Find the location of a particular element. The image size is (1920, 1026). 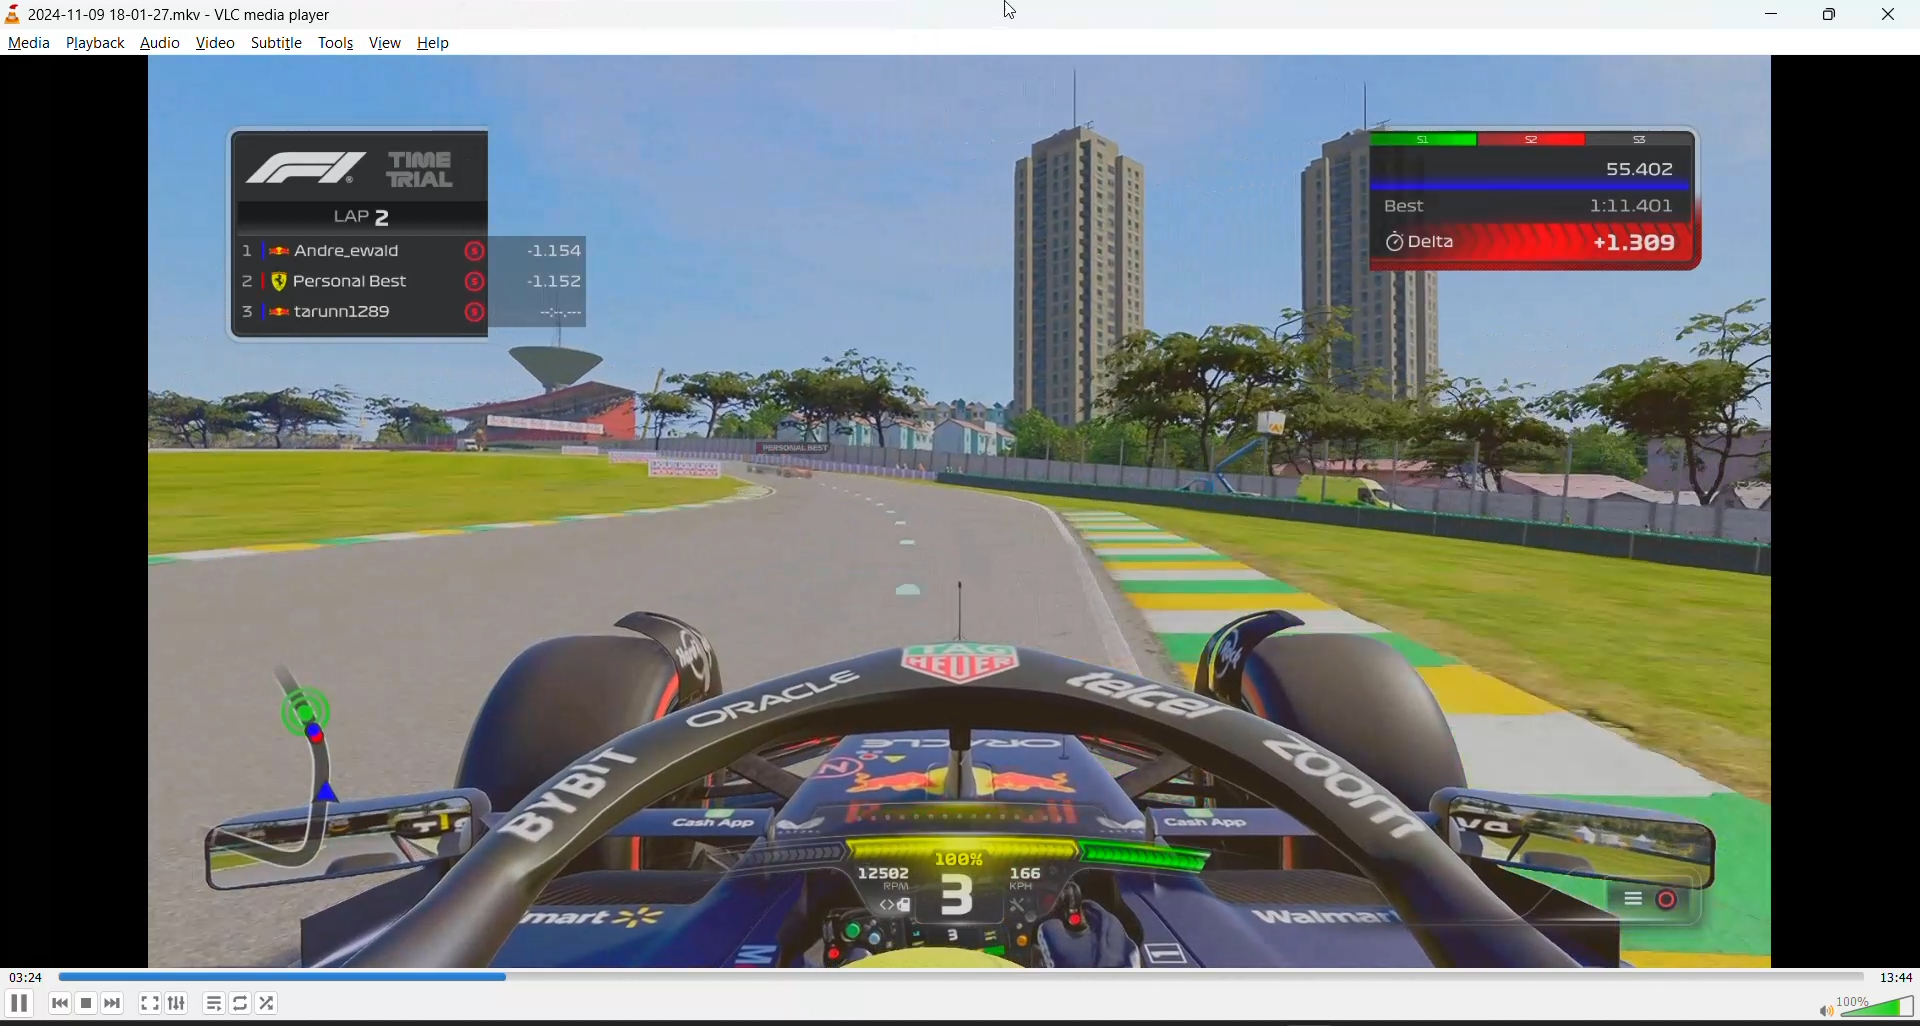

cursor is located at coordinates (1011, 13).